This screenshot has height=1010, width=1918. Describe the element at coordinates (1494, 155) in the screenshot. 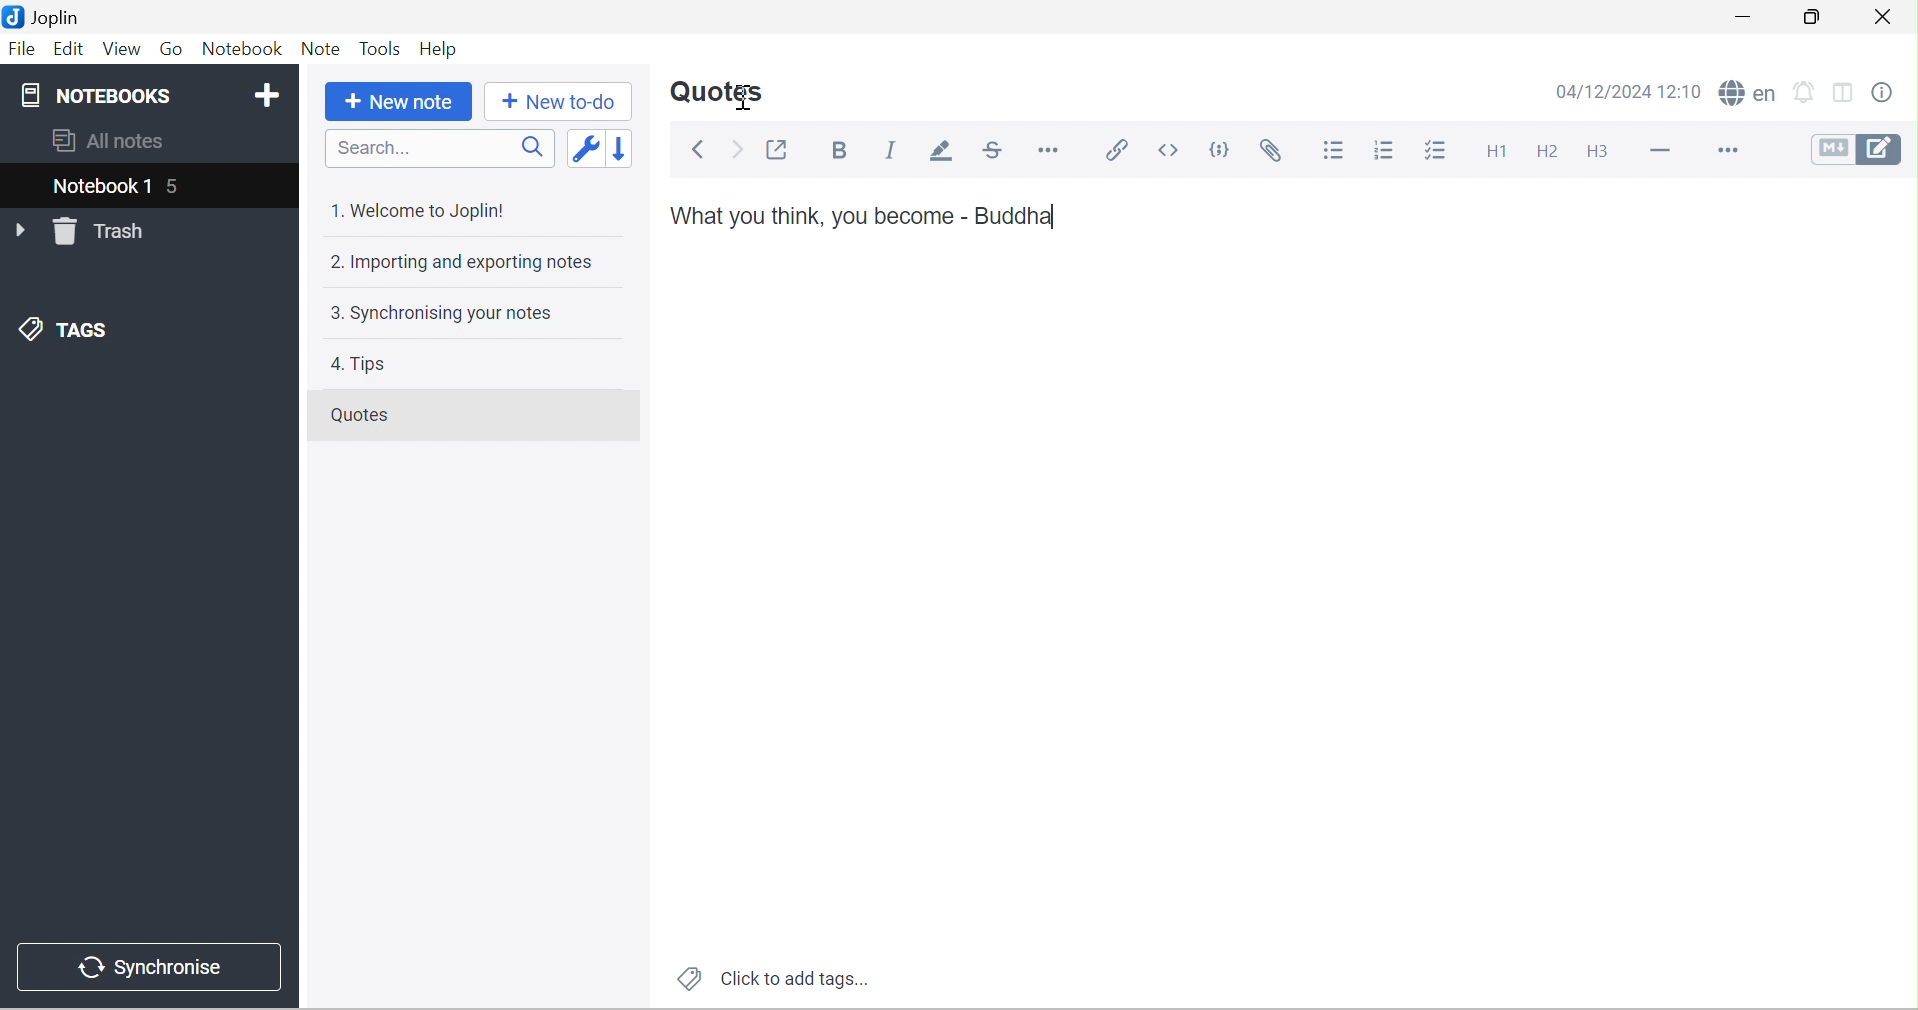

I see `Heading 1` at that location.